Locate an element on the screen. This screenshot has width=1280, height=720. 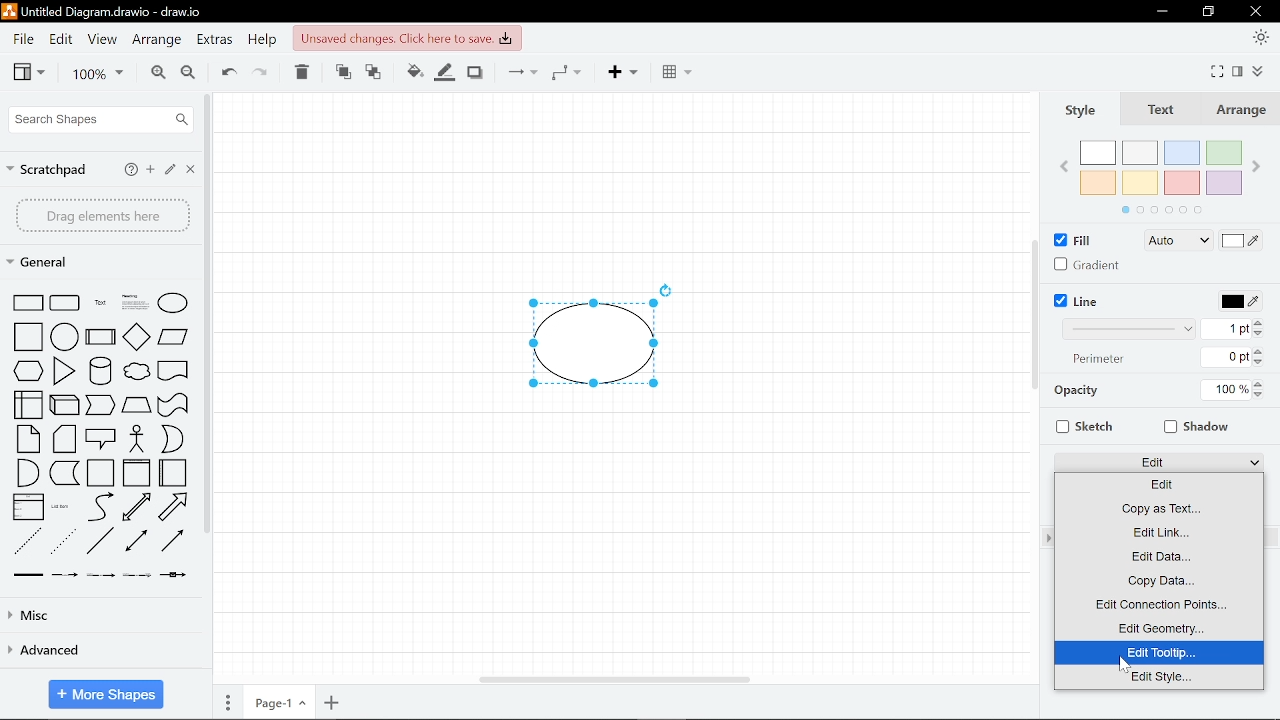
hexagon is located at coordinates (29, 370).